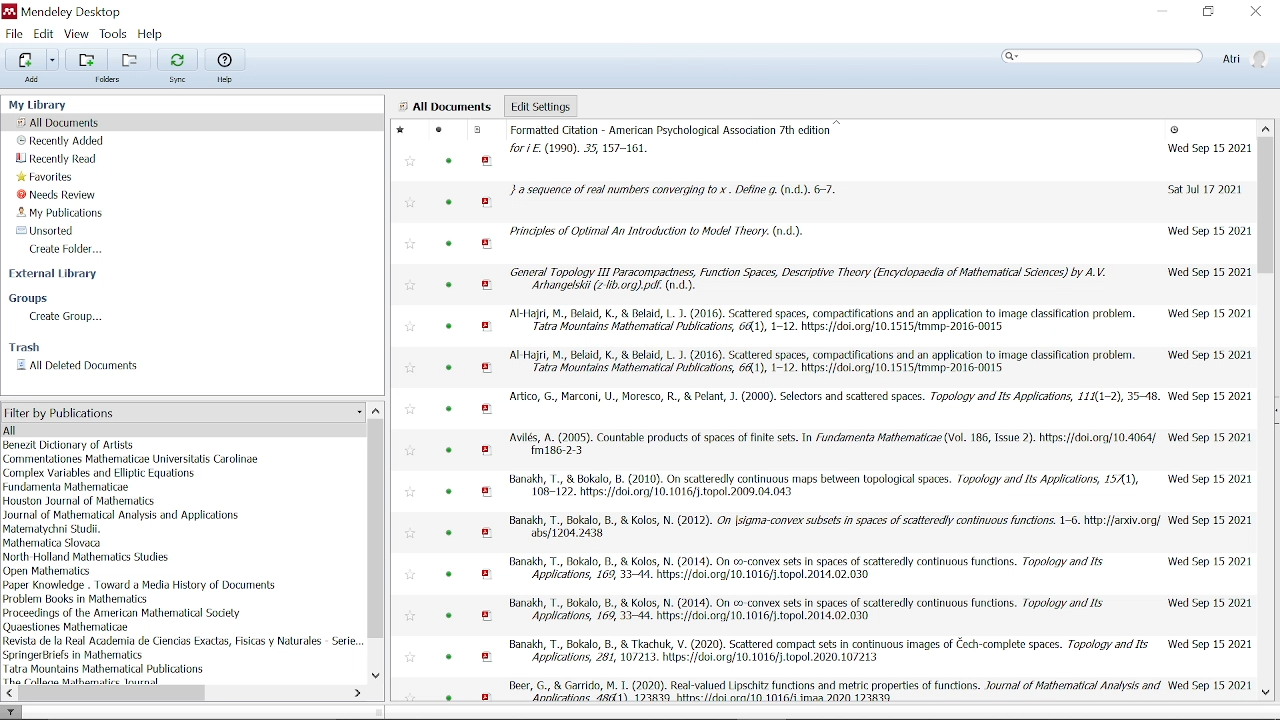 This screenshot has width=1280, height=720. Describe the element at coordinates (77, 34) in the screenshot. I see `View` at that location.